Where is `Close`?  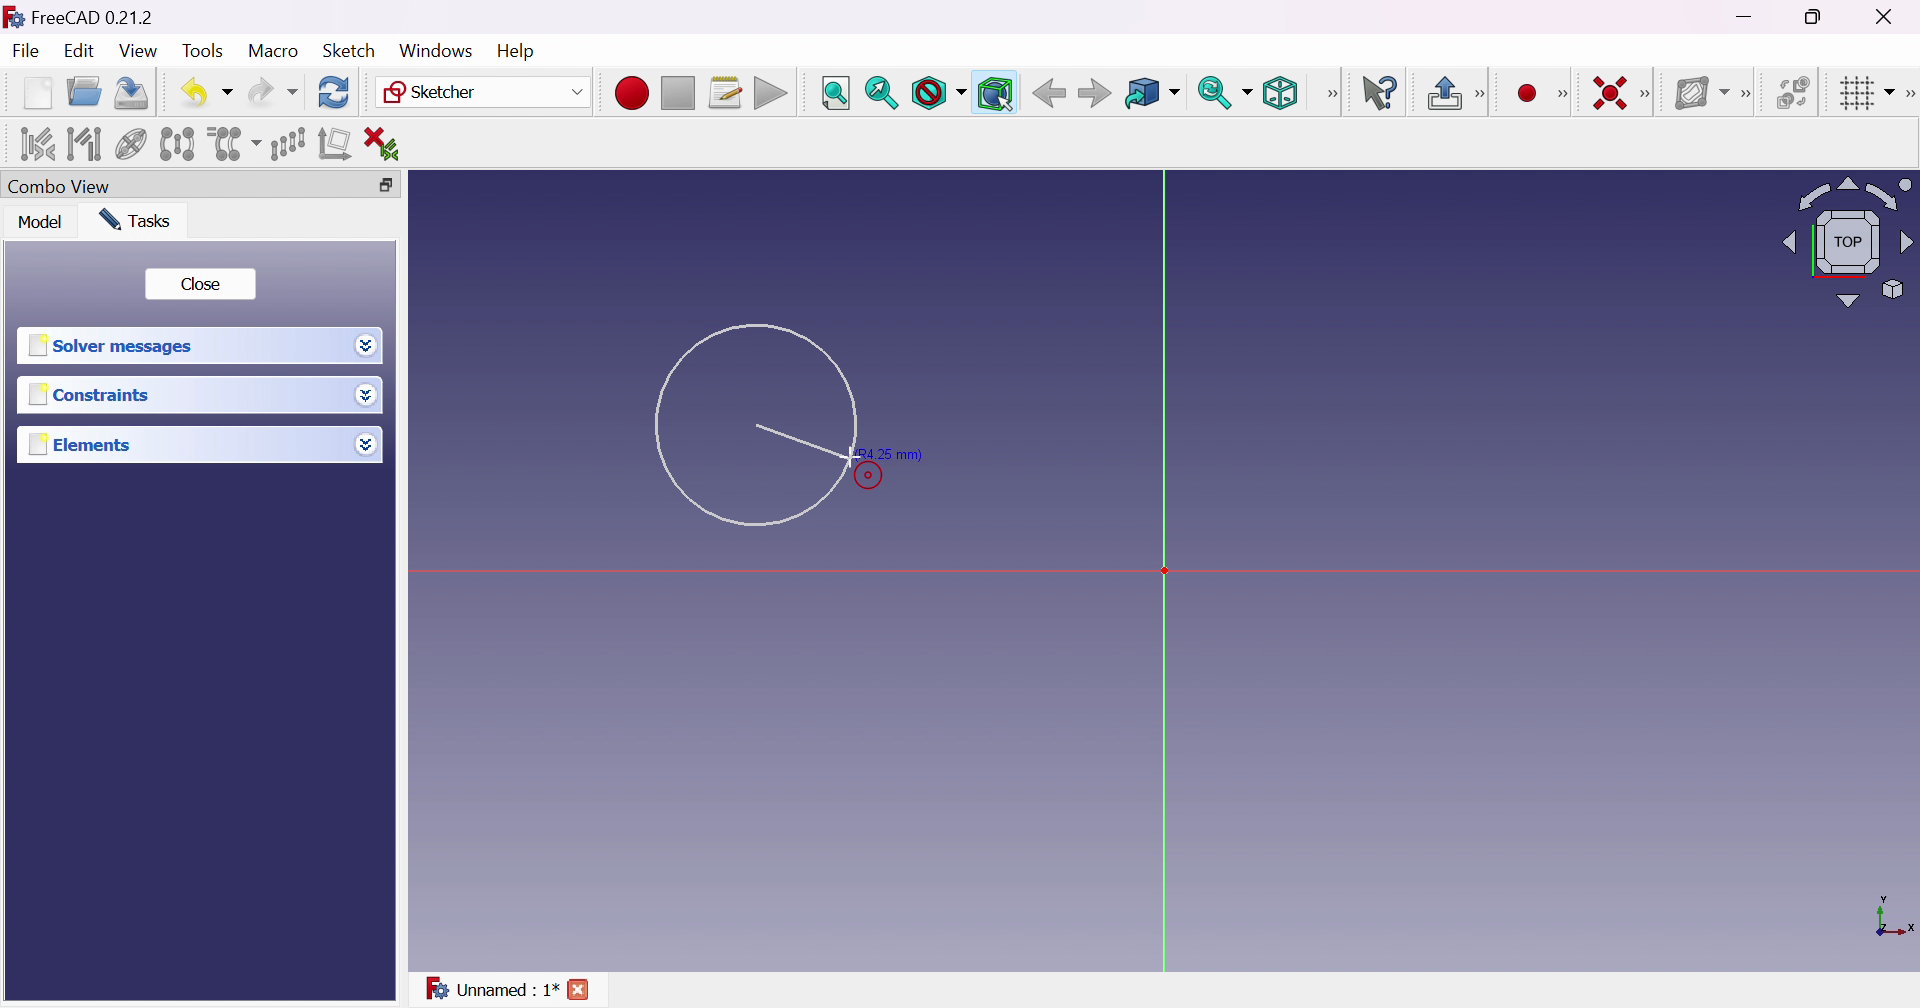 Close is located at coordinates (202, 282).